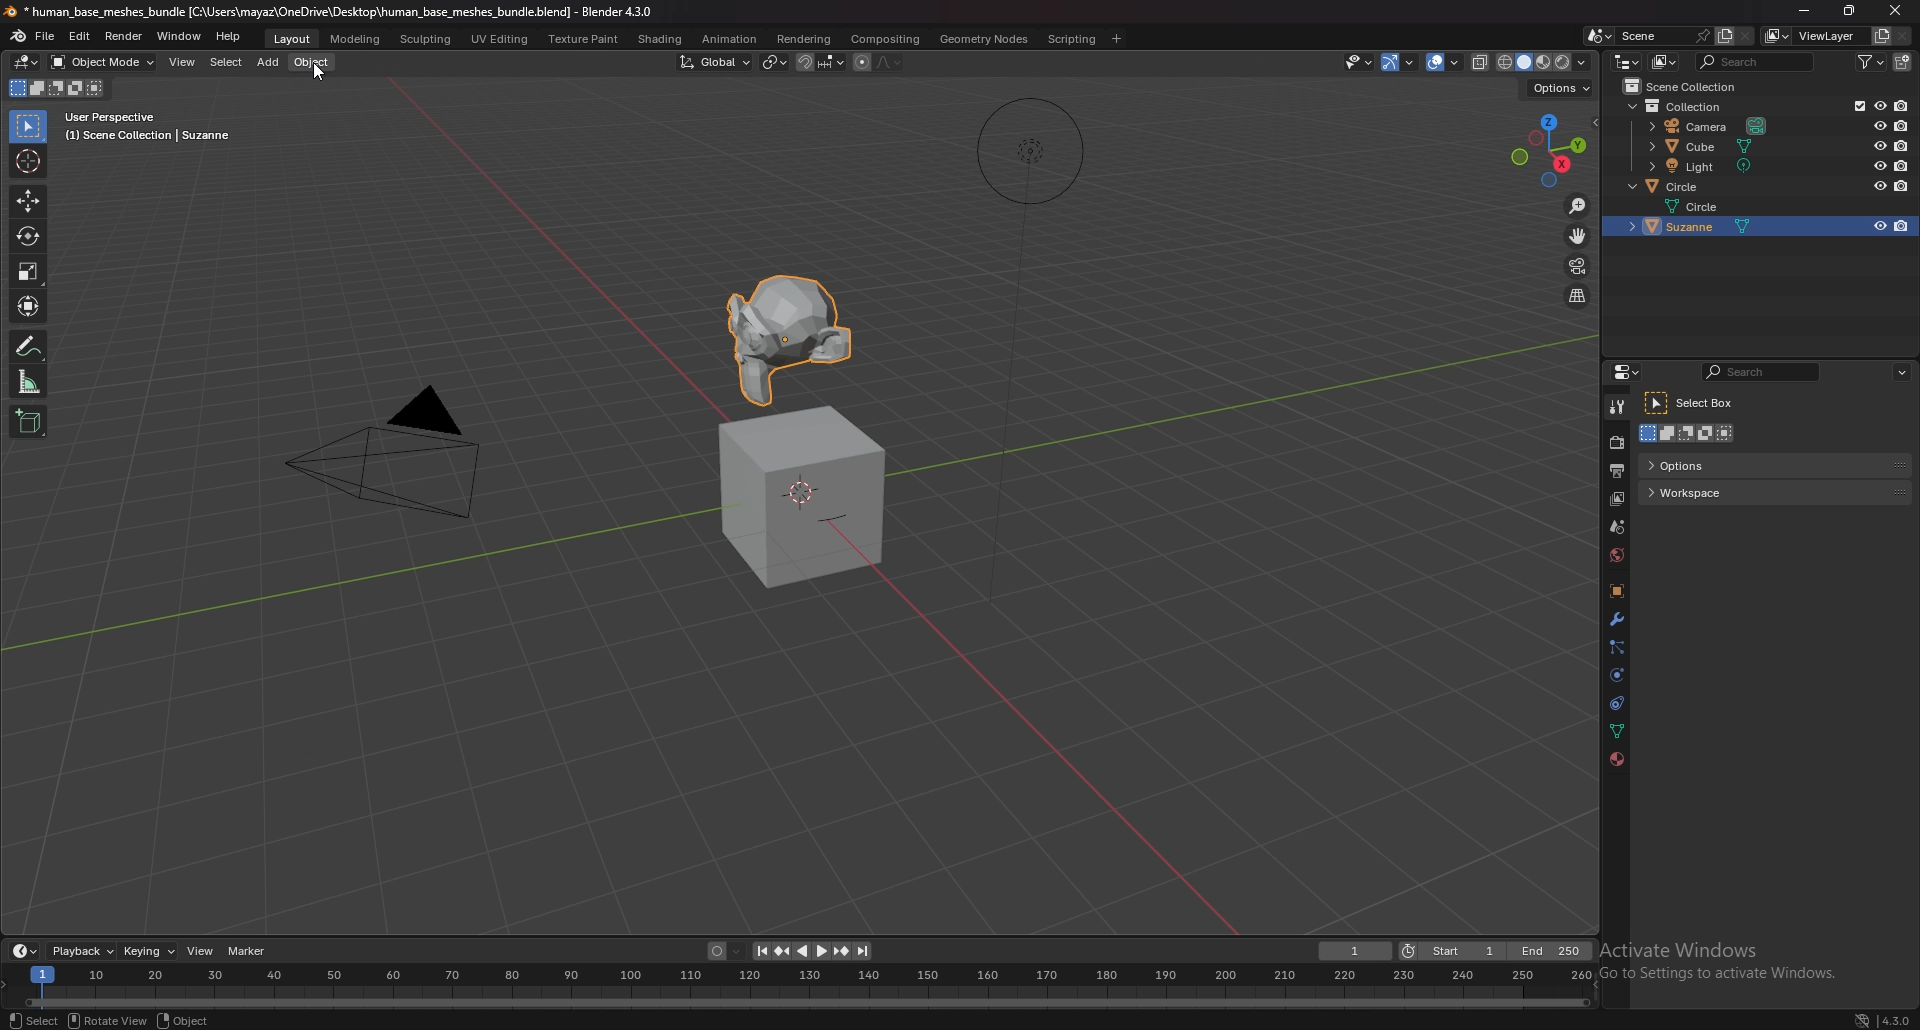  What do you see at coordinates (757, 949) in the screenshot?
I see `jump to endpoint` at bounding box center [757, 949].